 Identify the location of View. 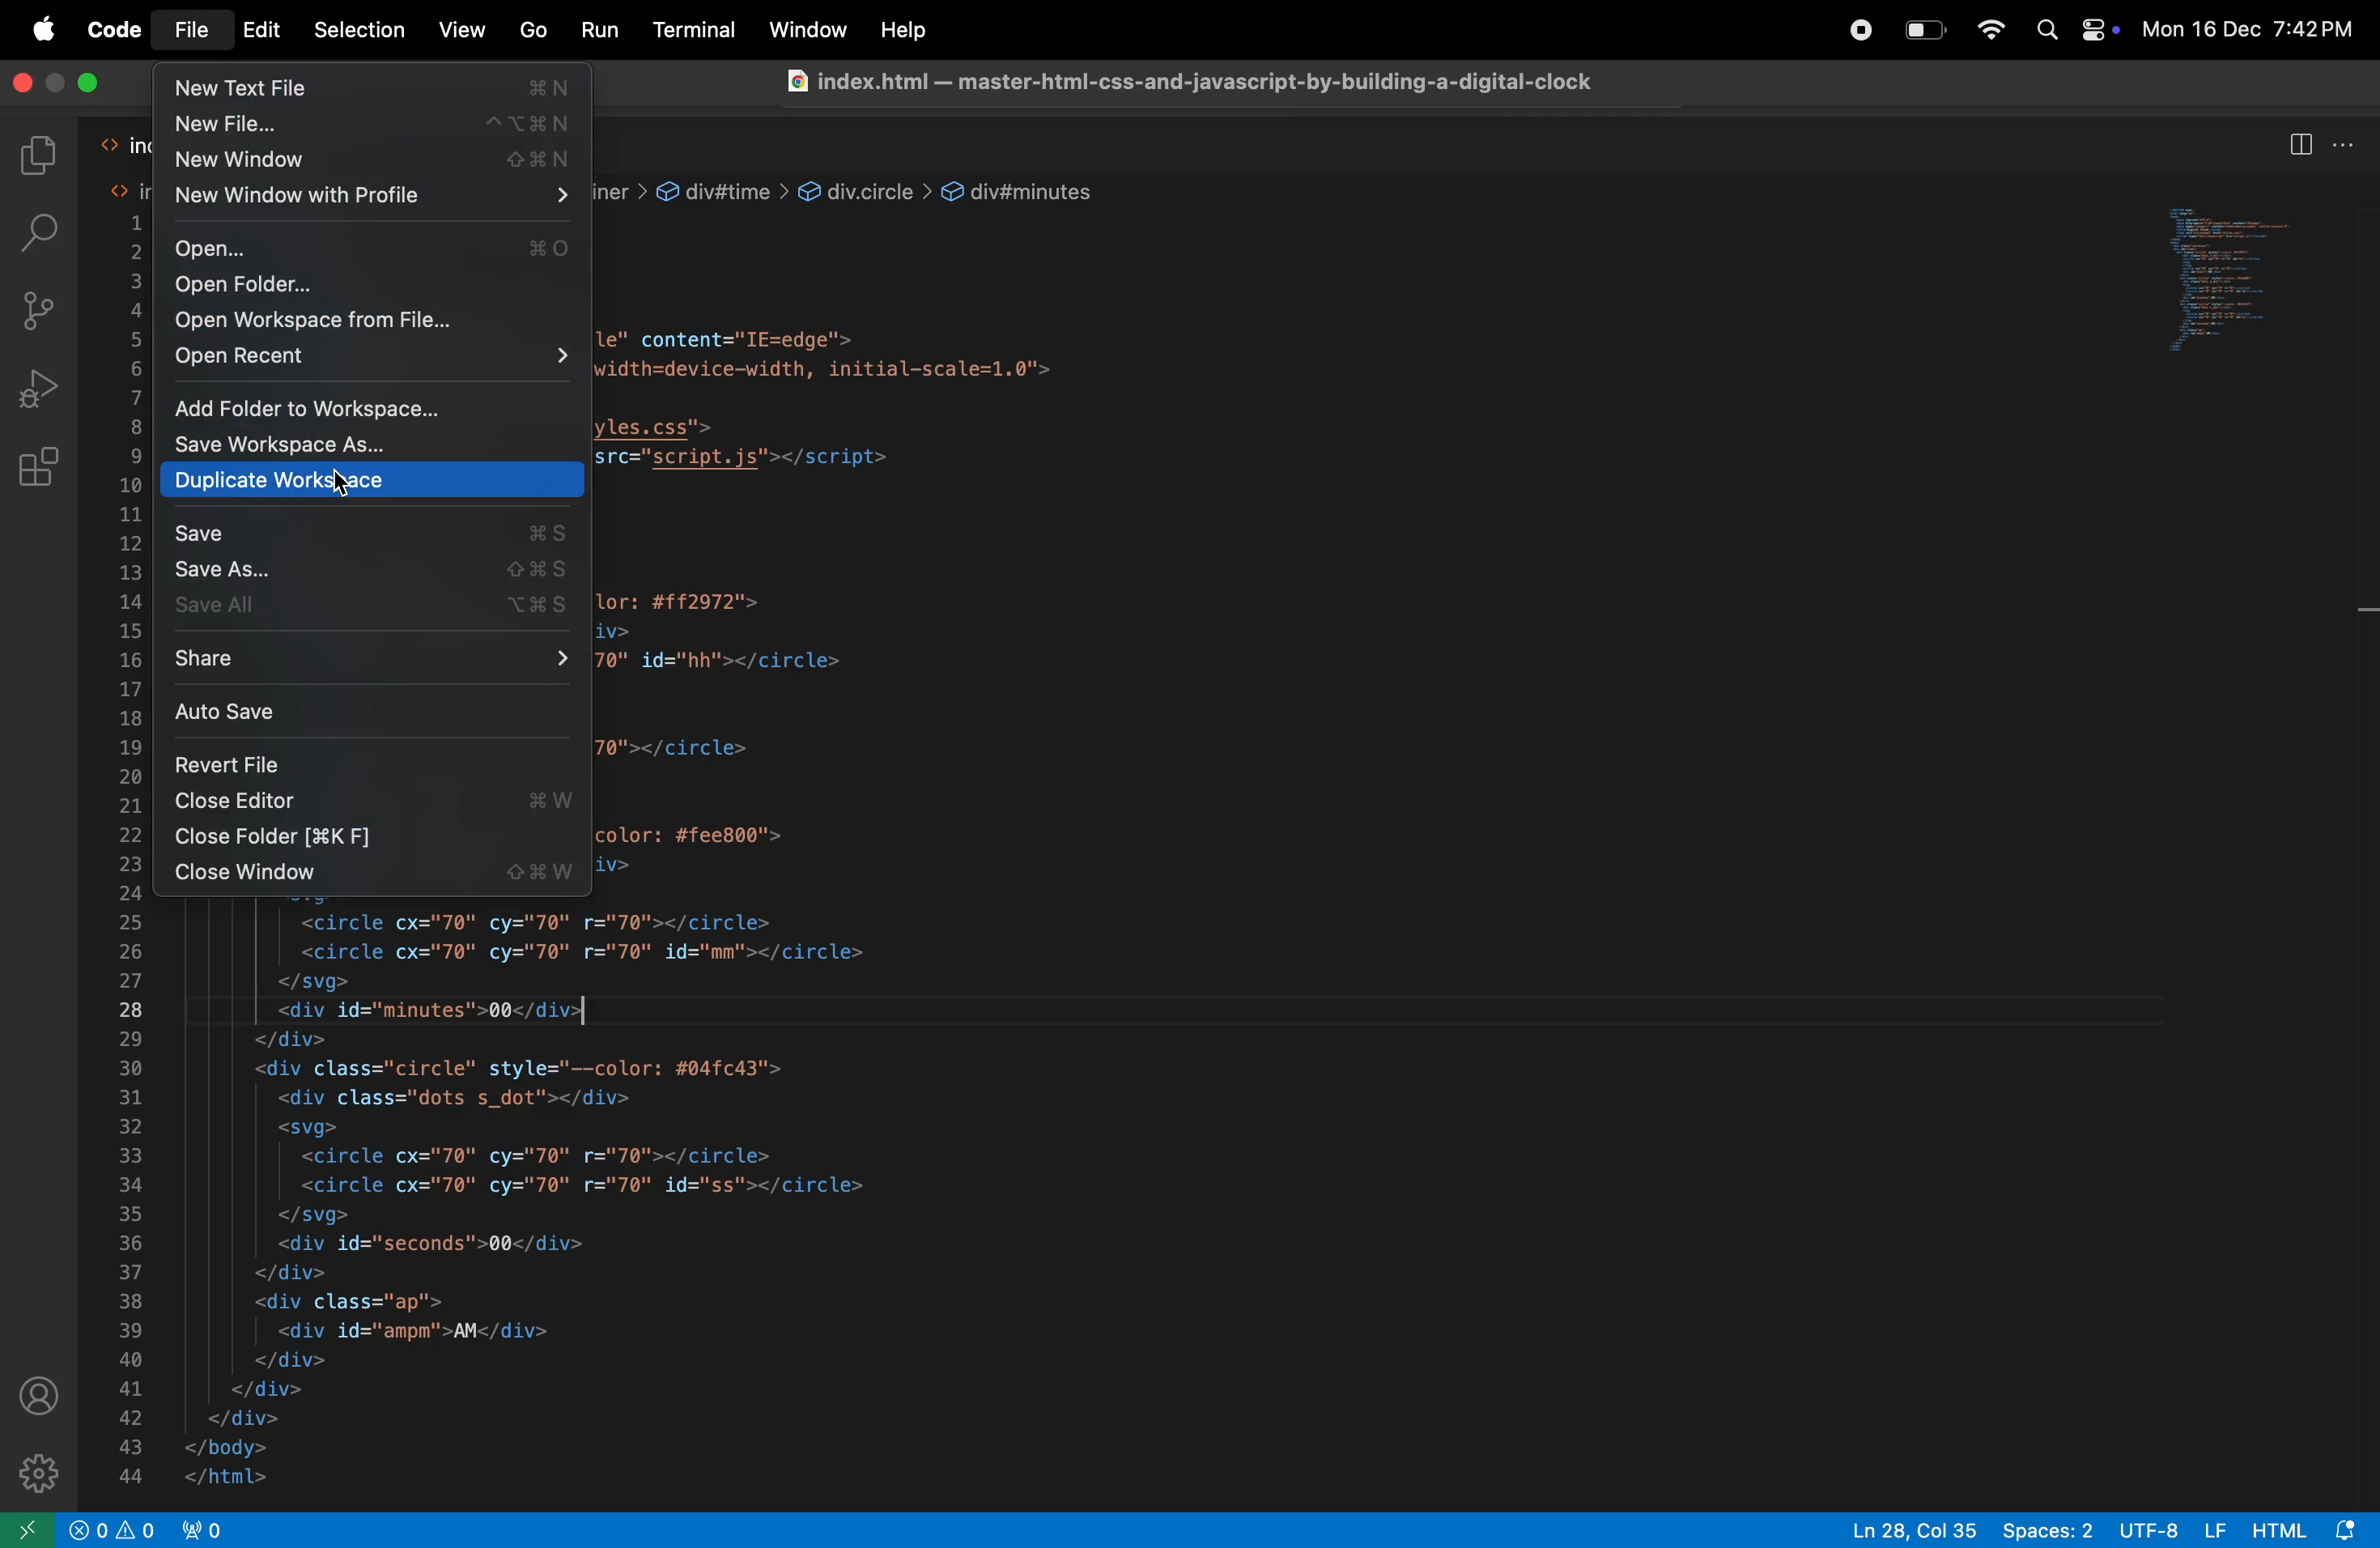
(465, 27).